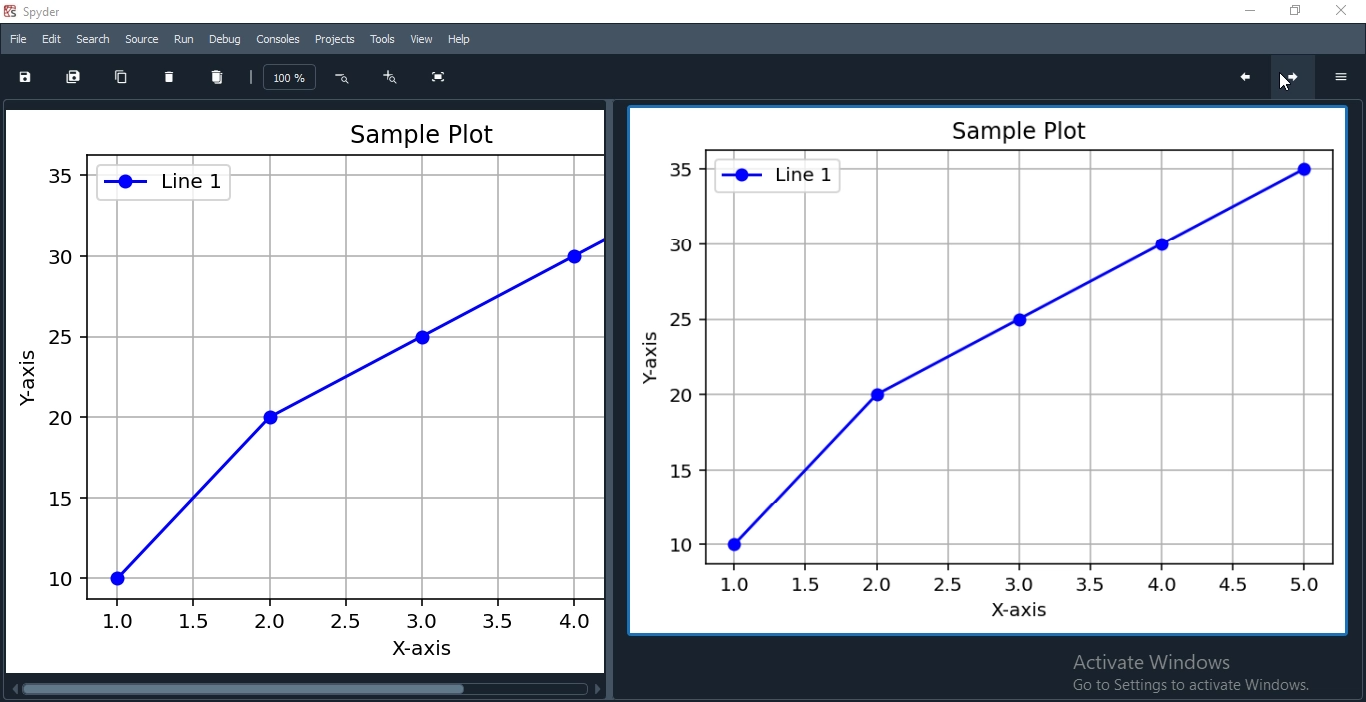 The image size is (1366, 702). Describe the element at coordinates (458, 40) in the screenshot. I see `Help` at that location.